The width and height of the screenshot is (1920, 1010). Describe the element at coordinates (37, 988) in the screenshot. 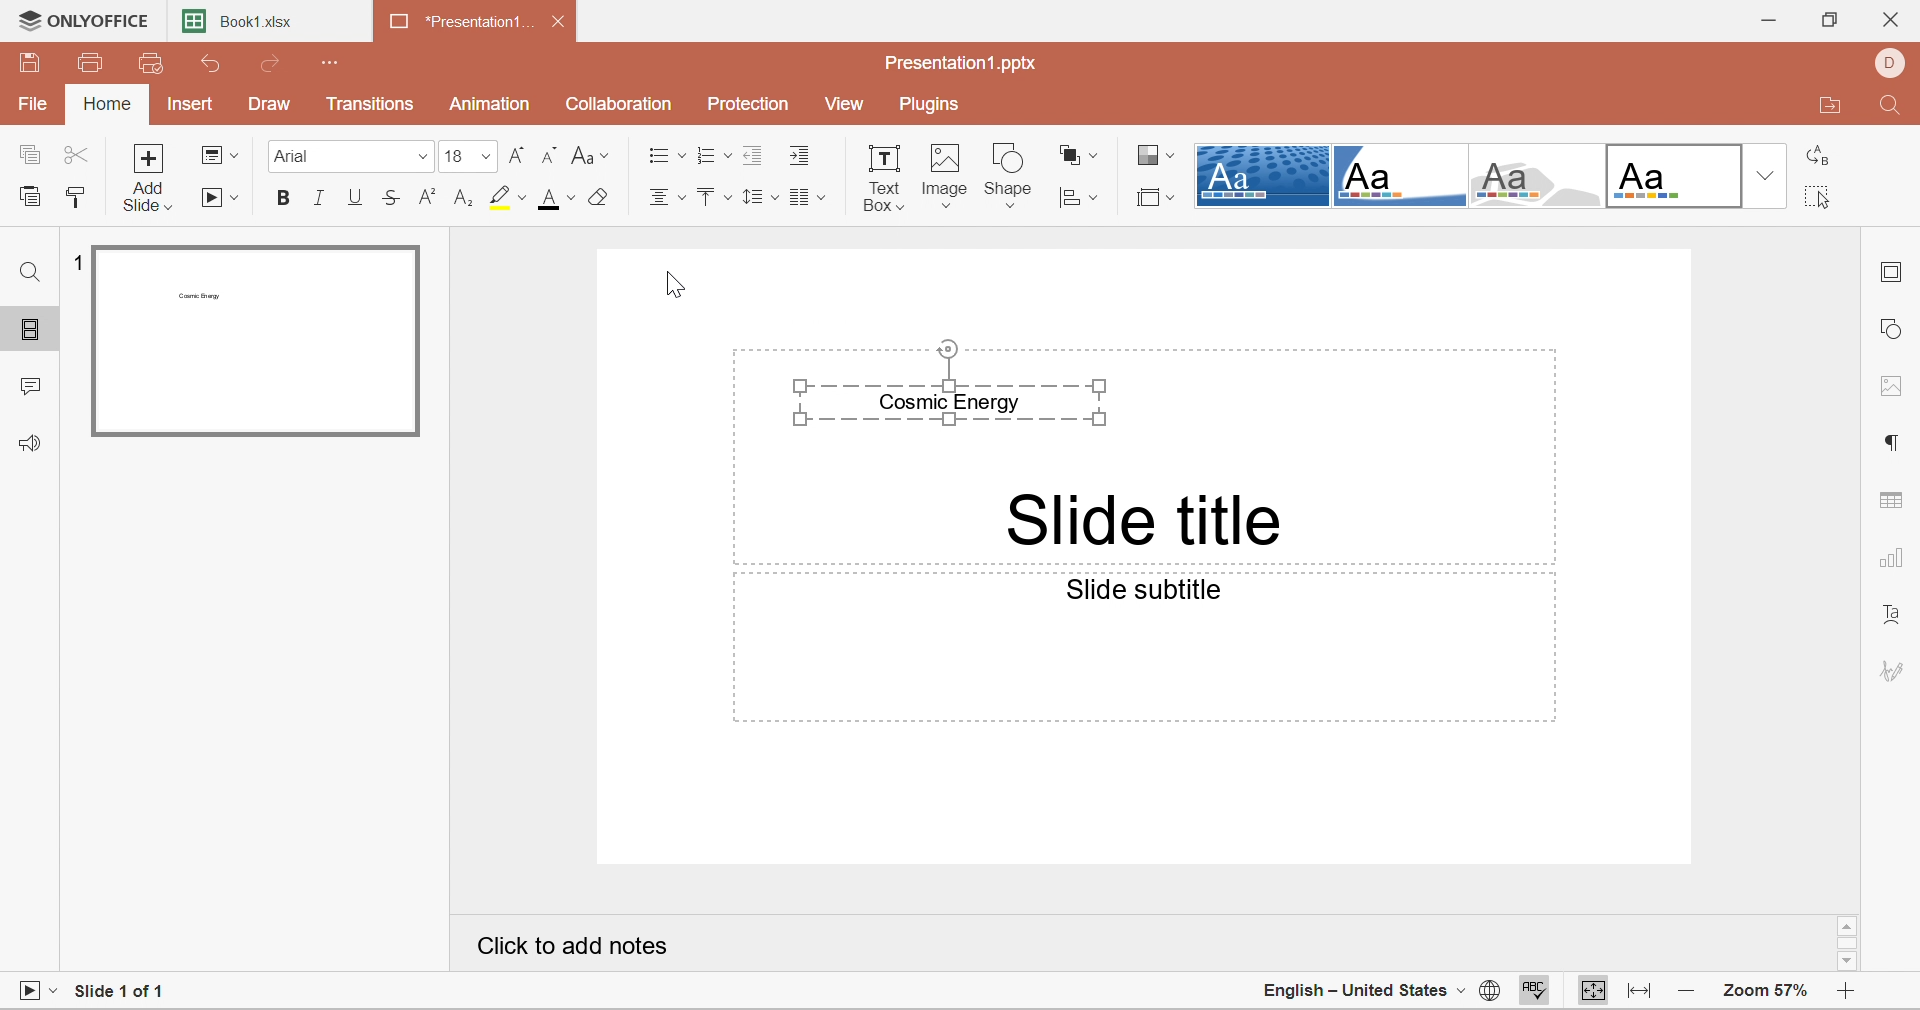

I see `Start slideshow` at that location.